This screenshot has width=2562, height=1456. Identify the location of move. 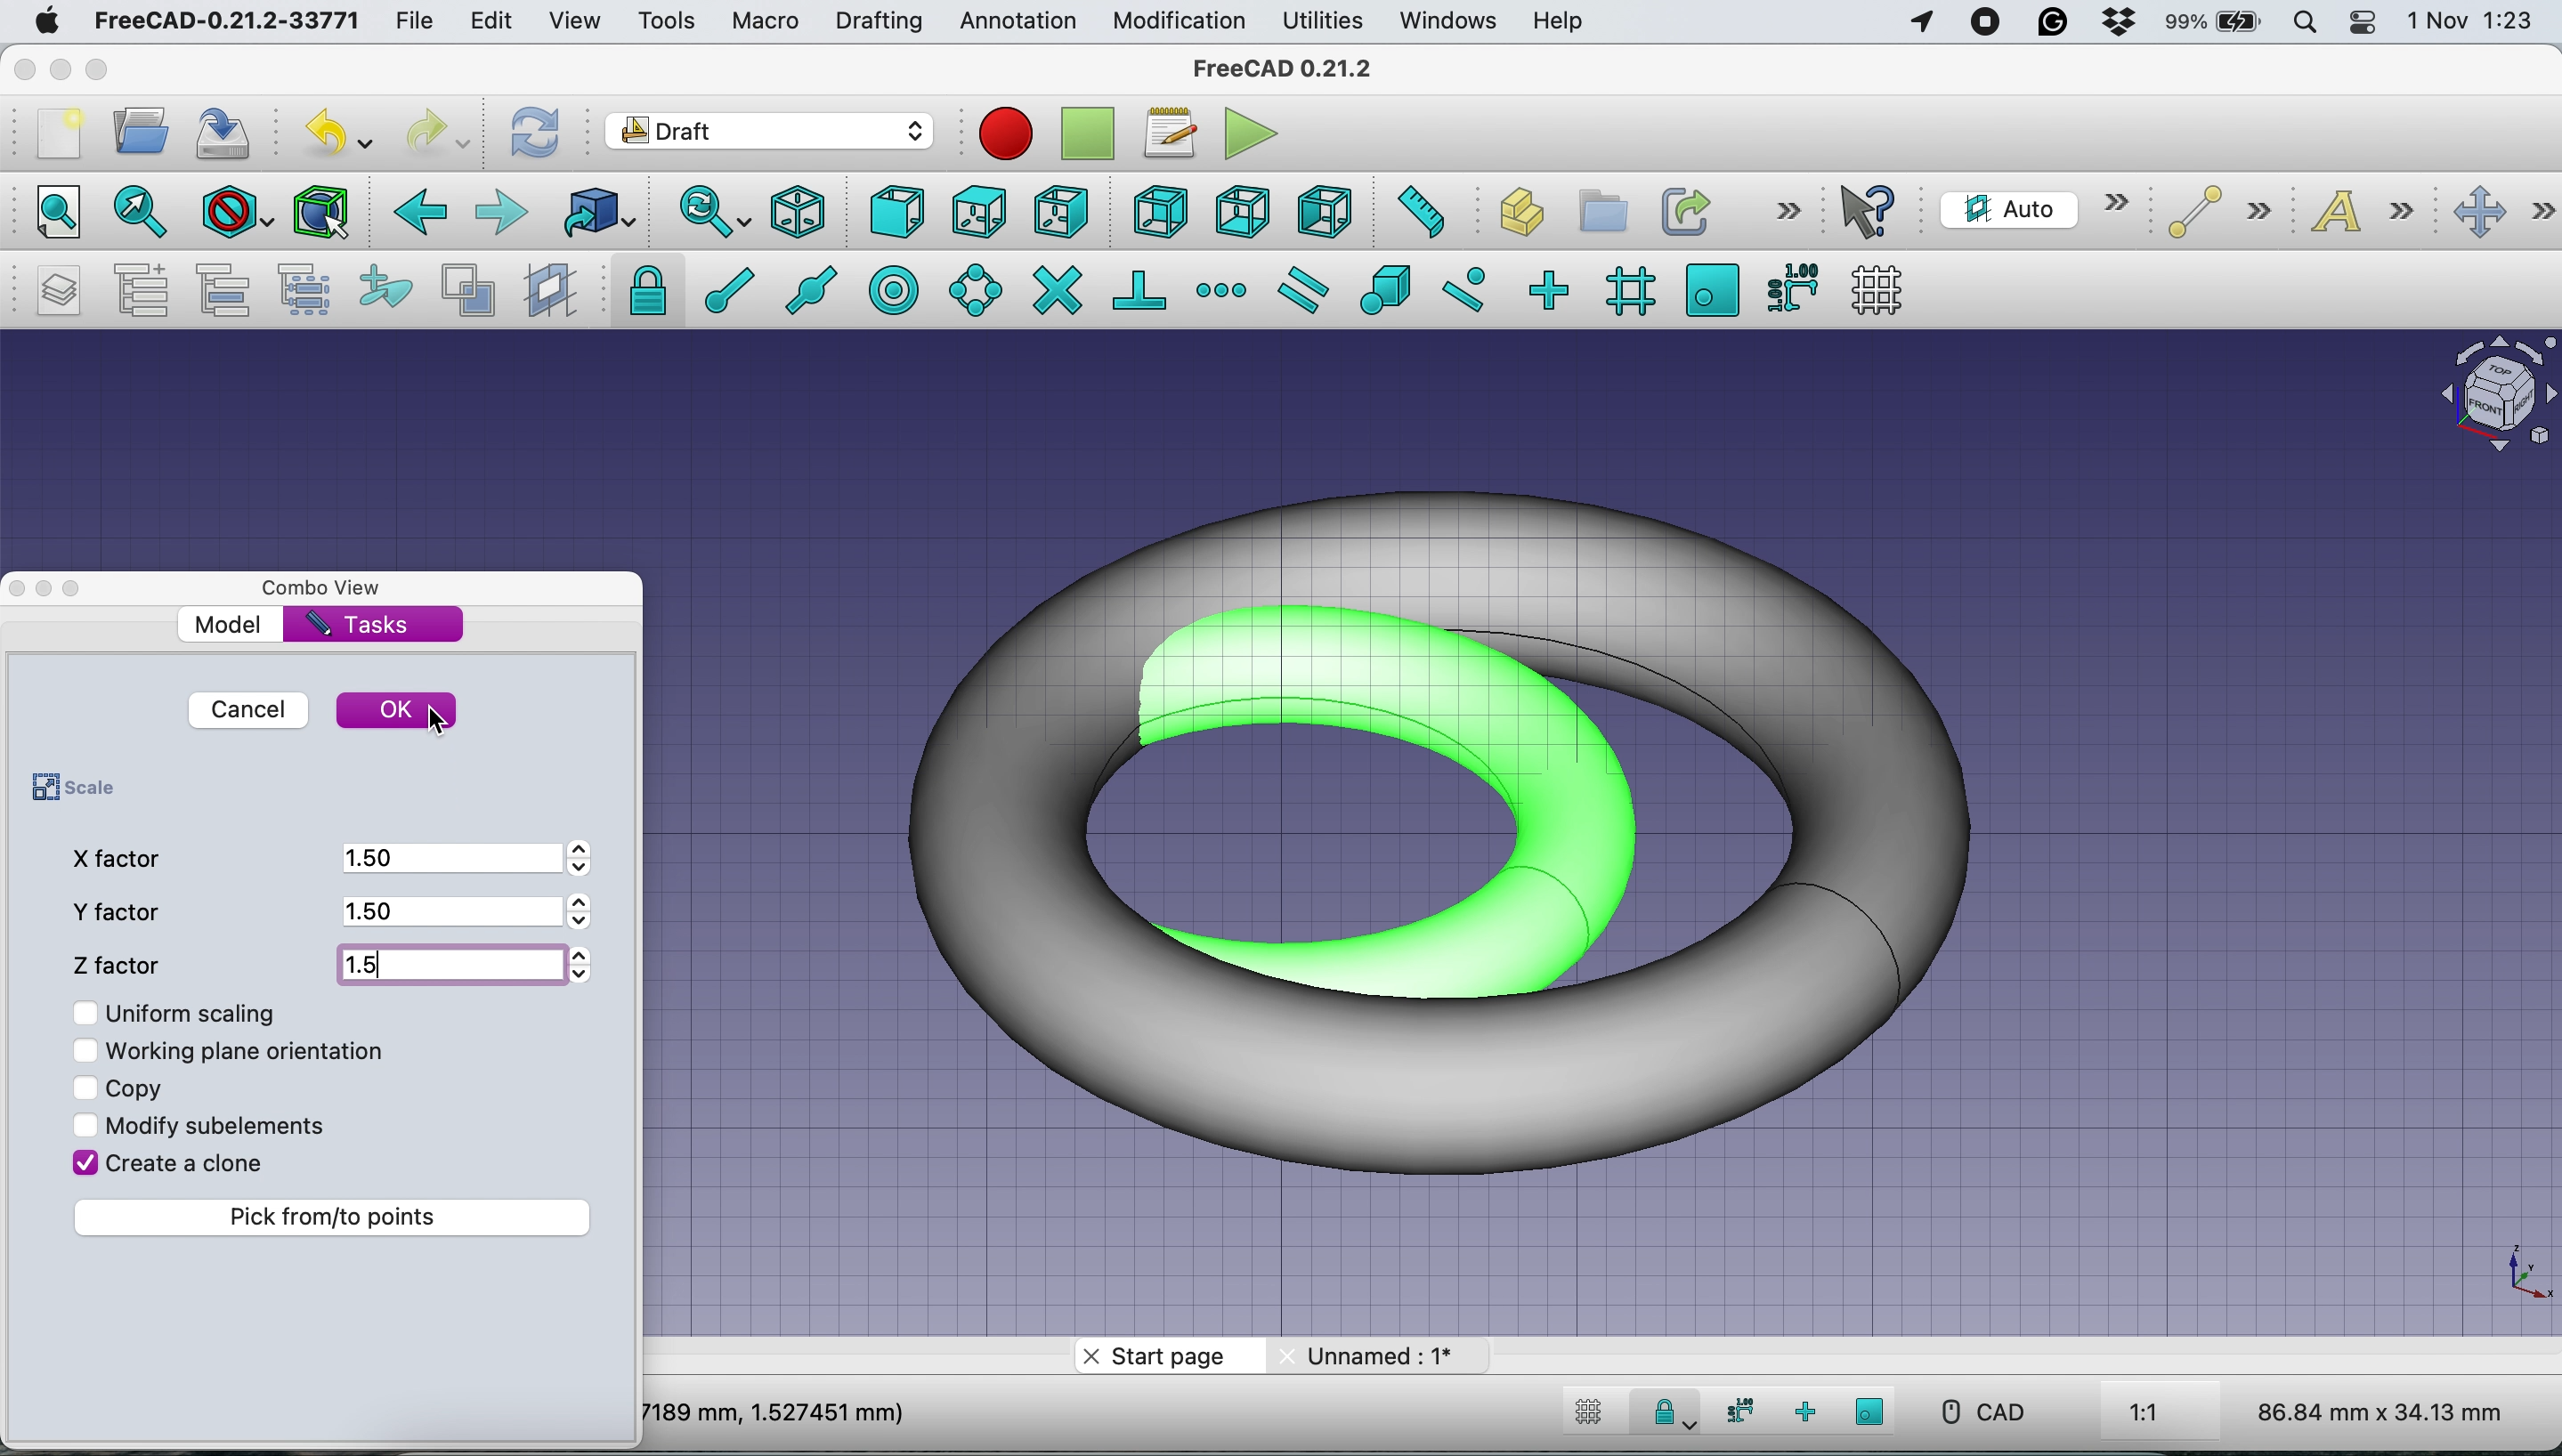
(2503, 213).